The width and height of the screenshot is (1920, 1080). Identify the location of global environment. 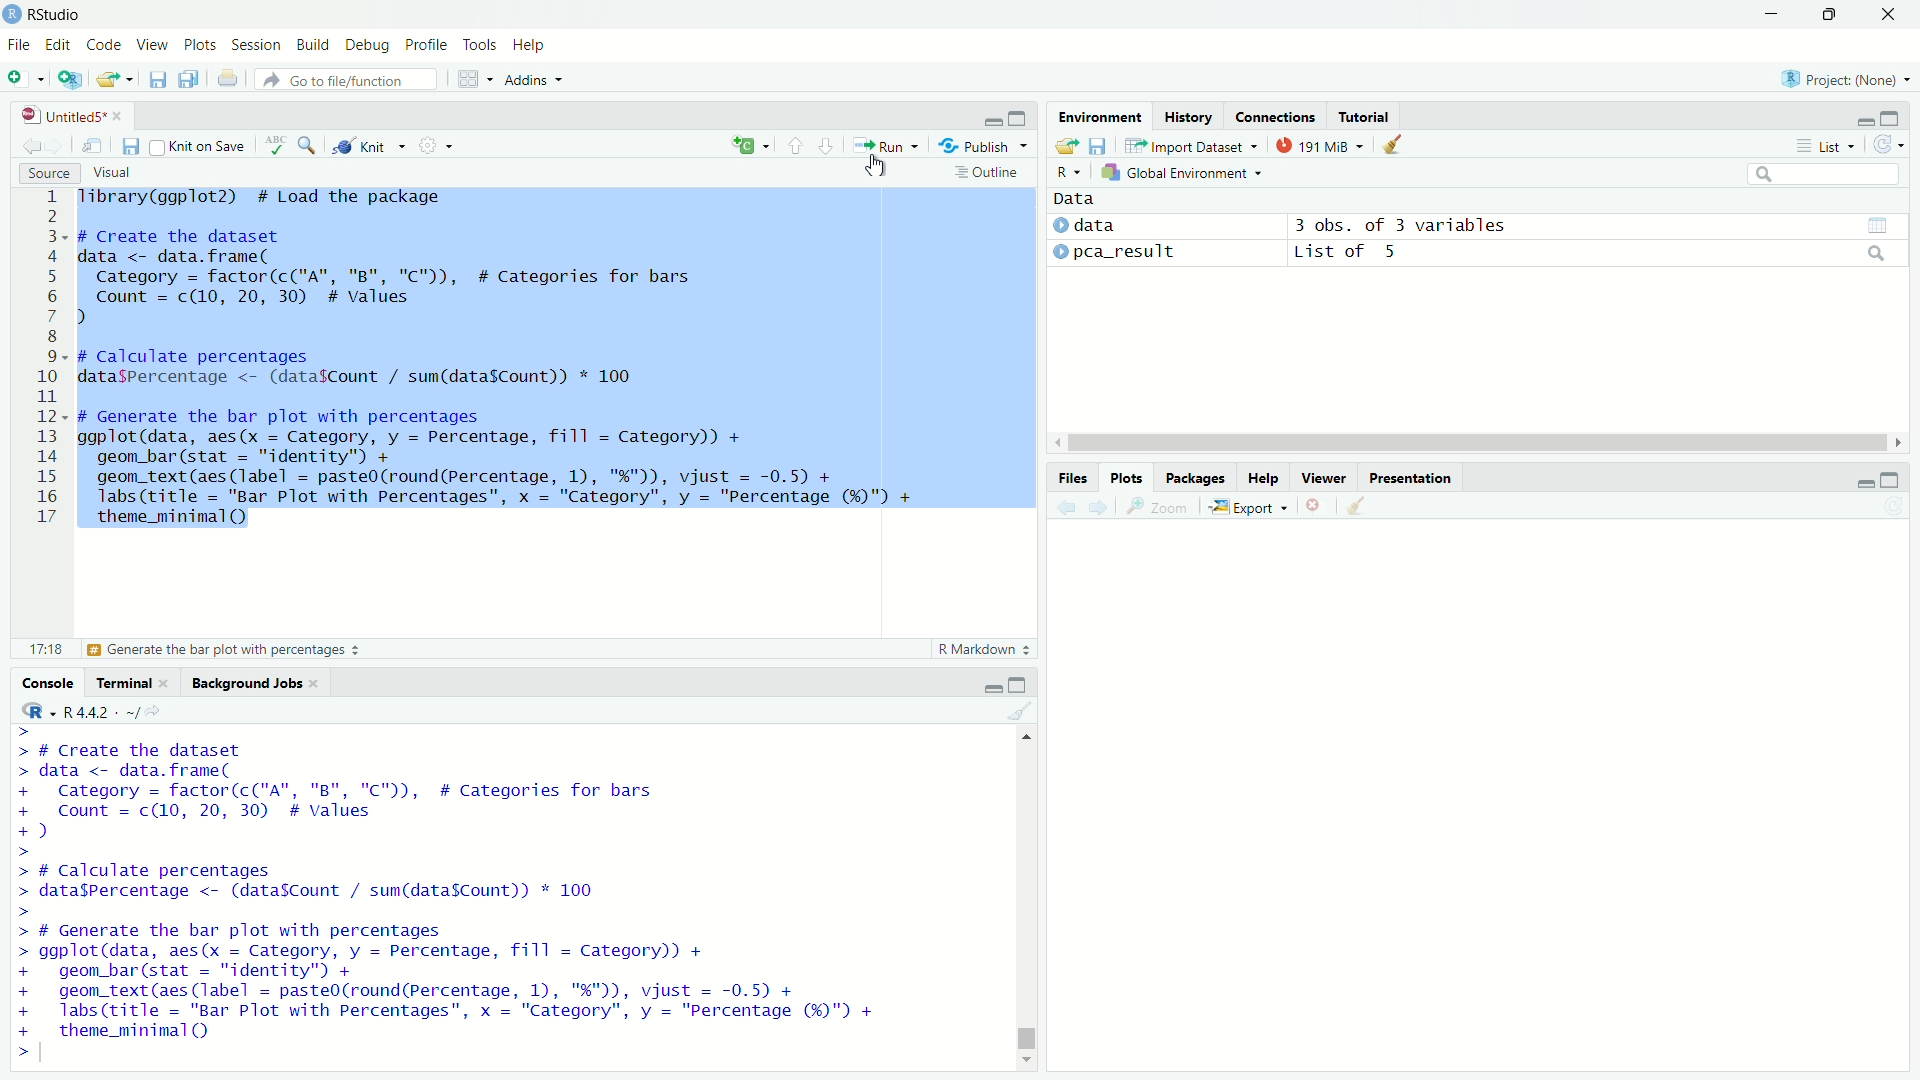
(1183, 172).